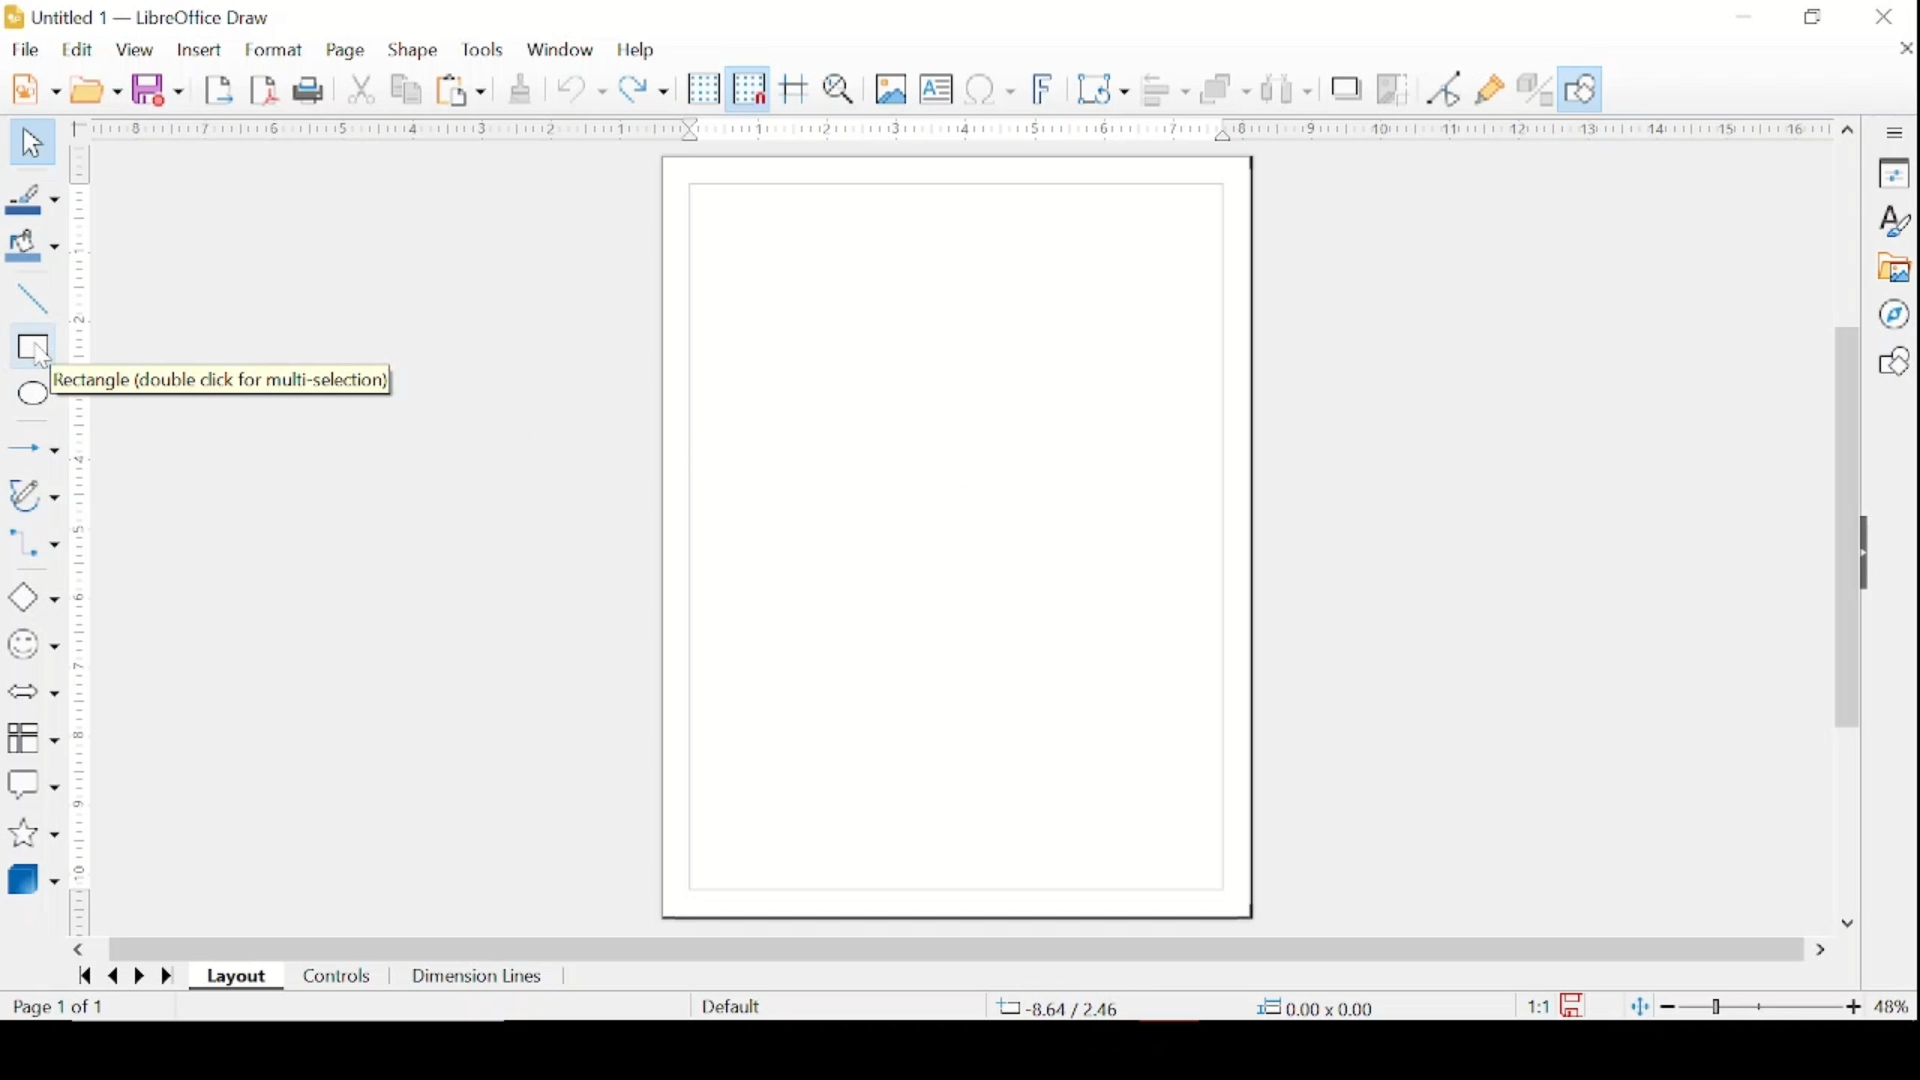 This screenshot has height=1080, width=1920. Describe the element at coordinates (1044, 87) in the screenshot. I see `insert fontwork text` at that location.